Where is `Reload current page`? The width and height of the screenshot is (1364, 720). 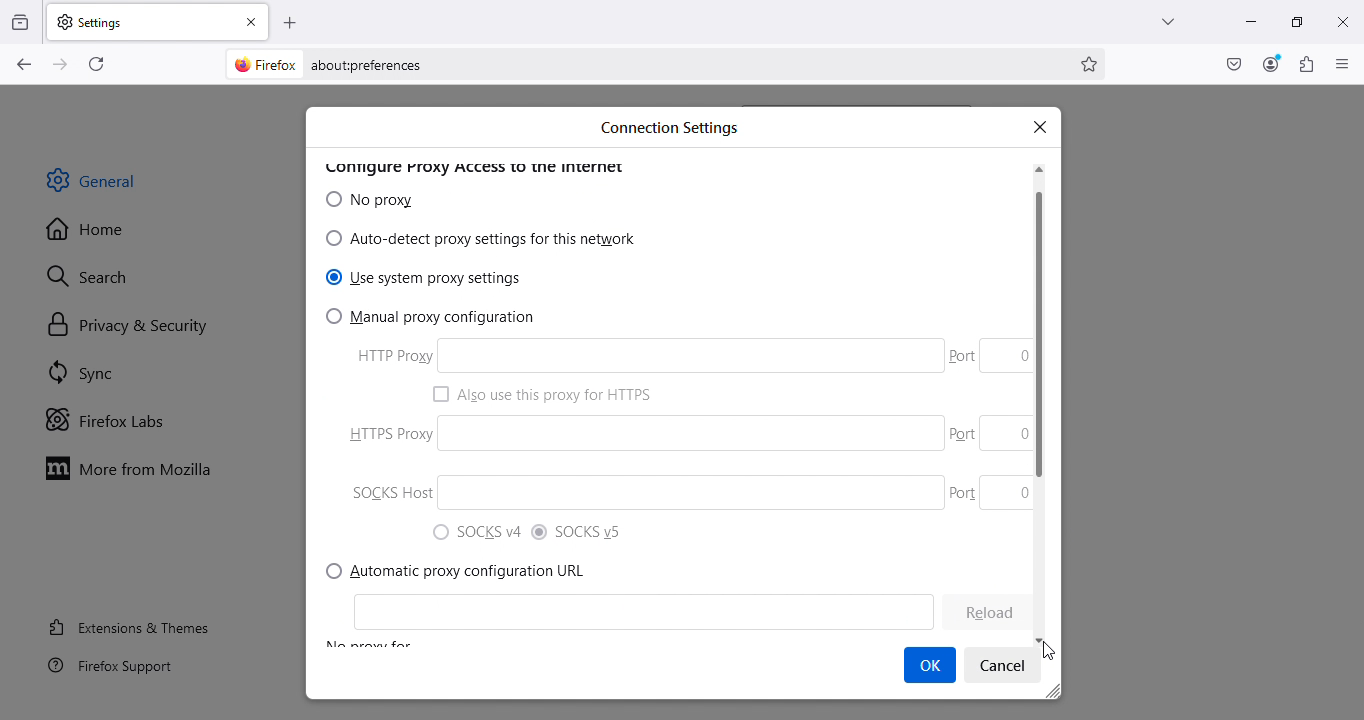
Reload current page is located at coordinates (99, 62).